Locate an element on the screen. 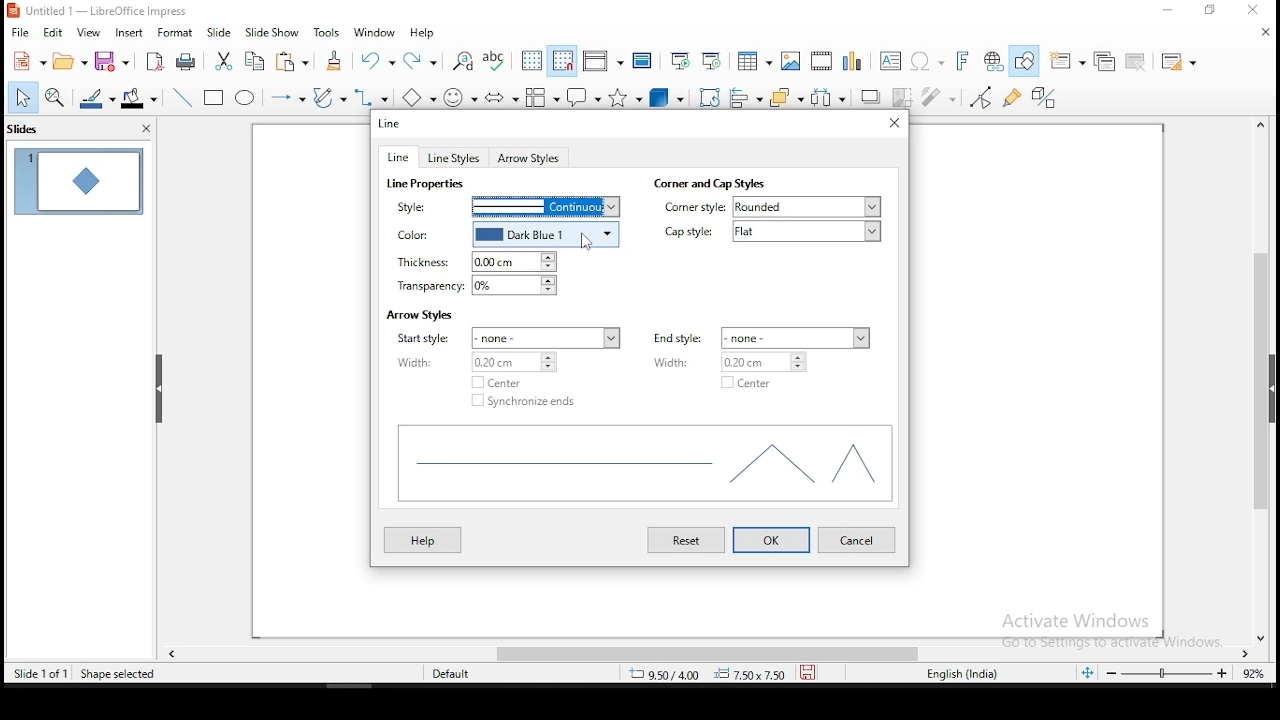 This screenshot has width=1280, height=720. 0% is located at coordinates (517, 285).